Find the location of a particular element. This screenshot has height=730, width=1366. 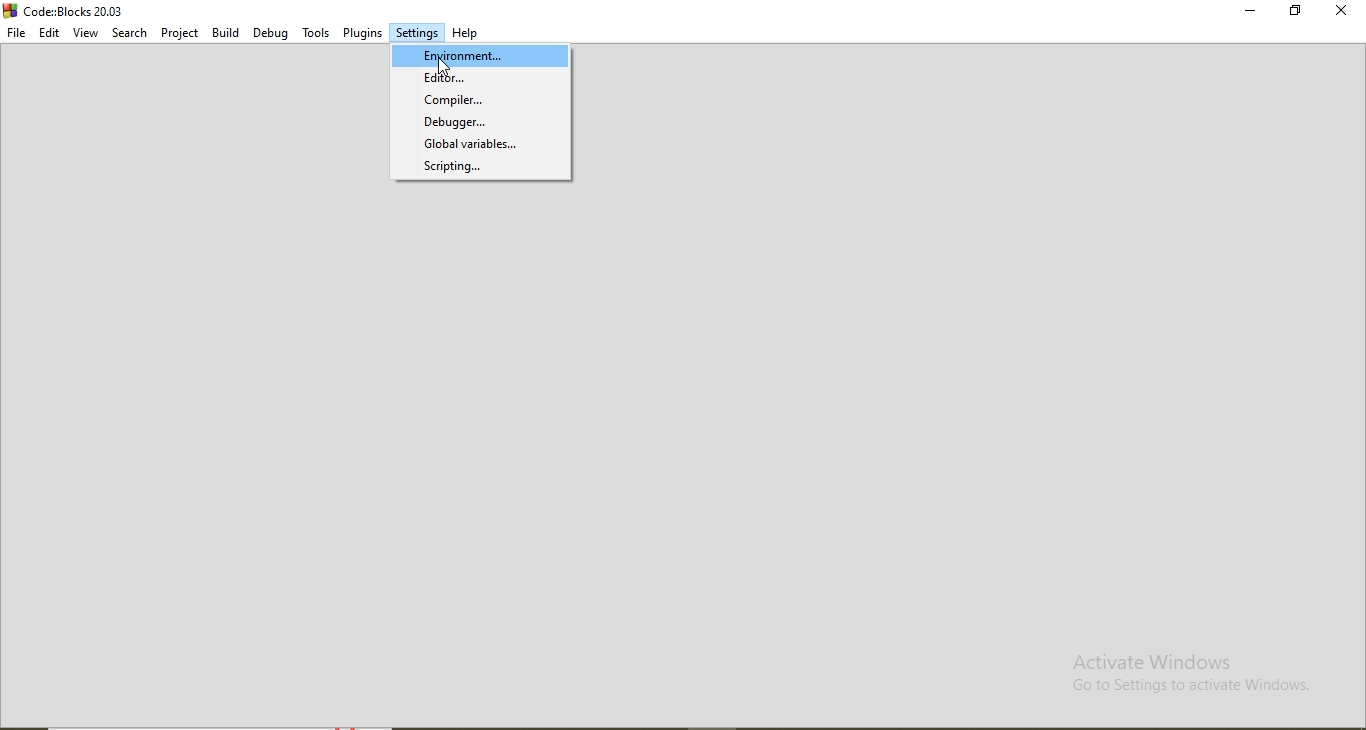

File is located at coordinates (17, 32).